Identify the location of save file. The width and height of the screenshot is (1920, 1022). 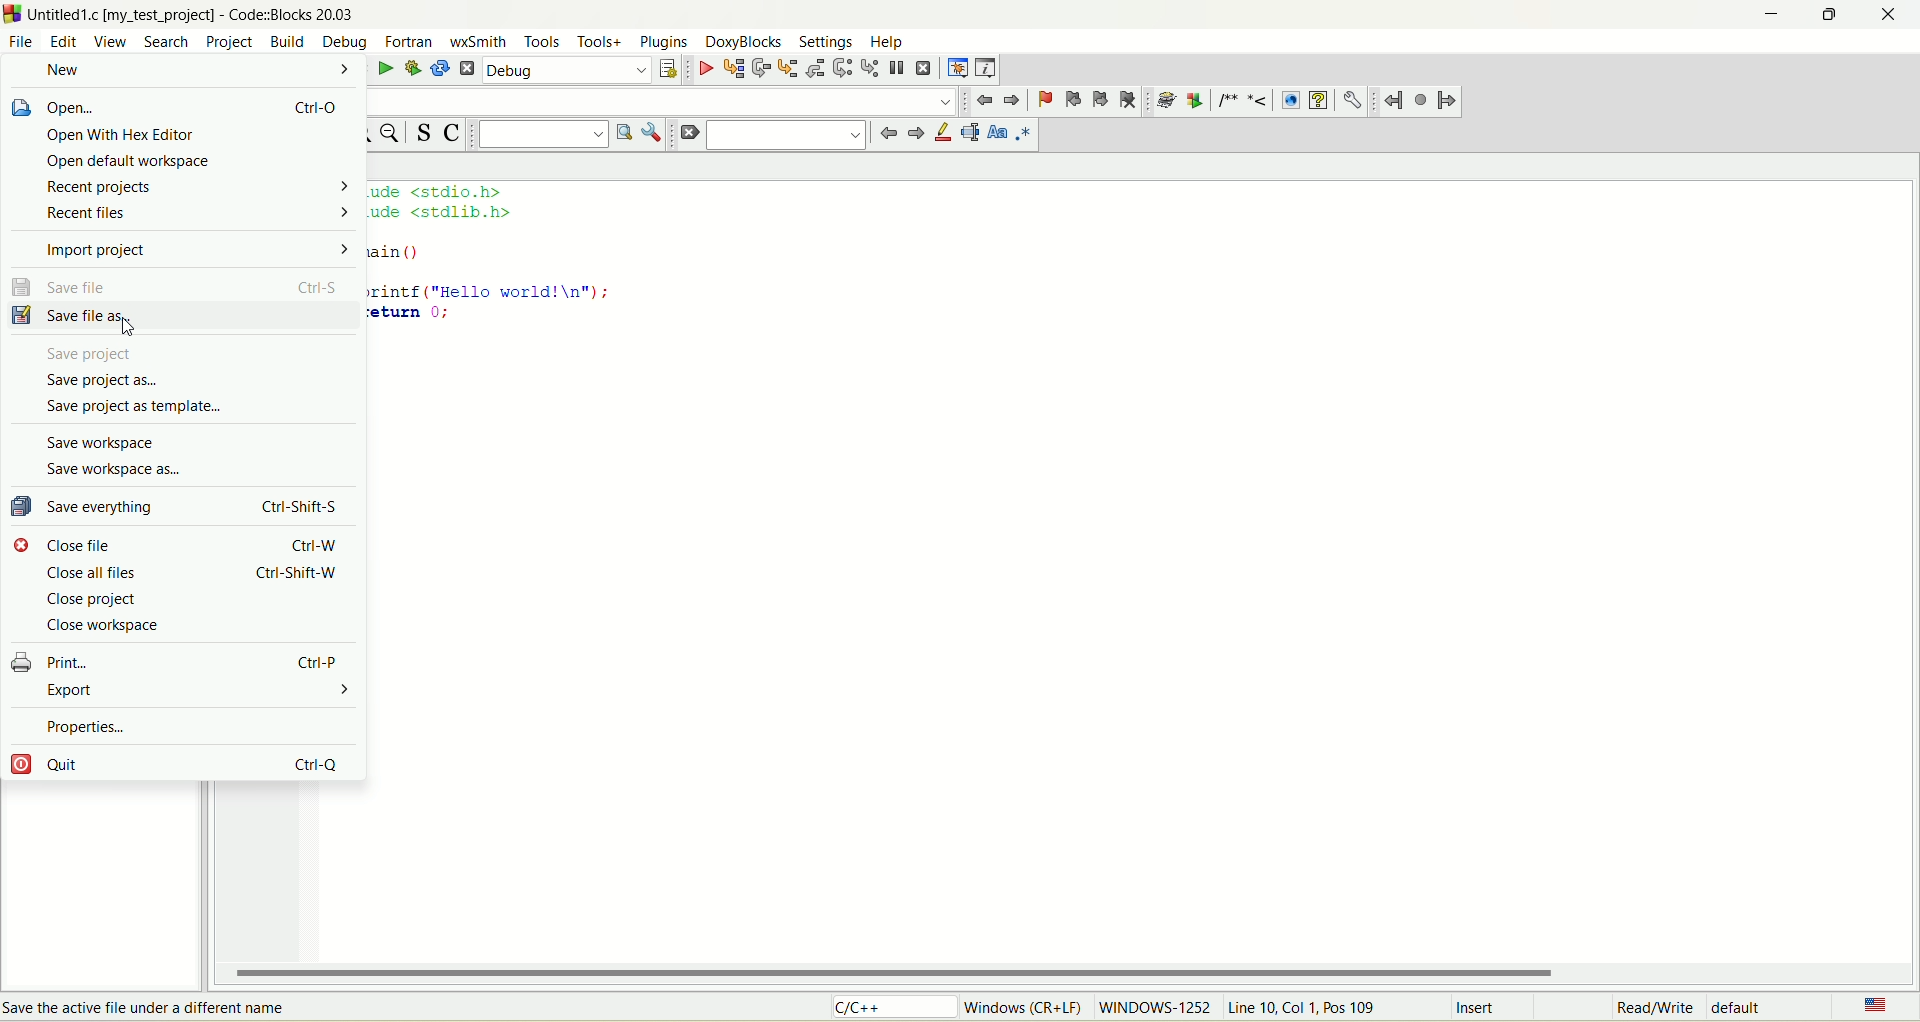
(181, 286).